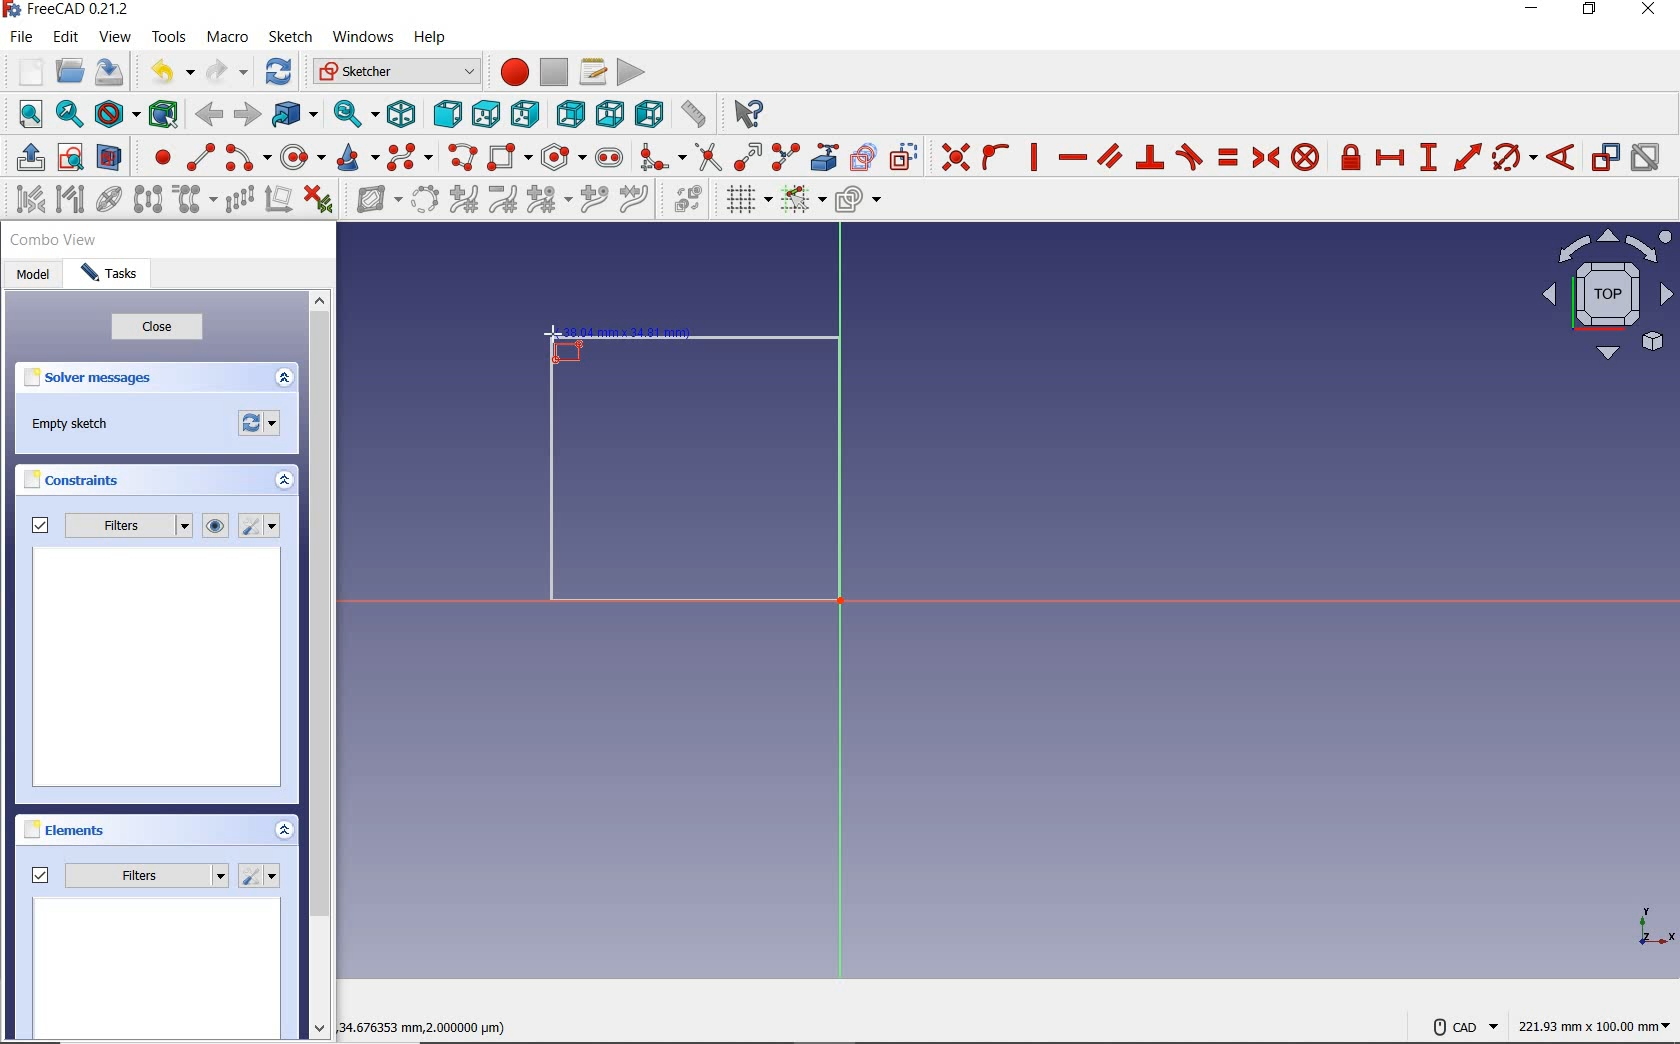 The image size is (1680, 1044). I want to click on toggle snap, so click(802, 201).